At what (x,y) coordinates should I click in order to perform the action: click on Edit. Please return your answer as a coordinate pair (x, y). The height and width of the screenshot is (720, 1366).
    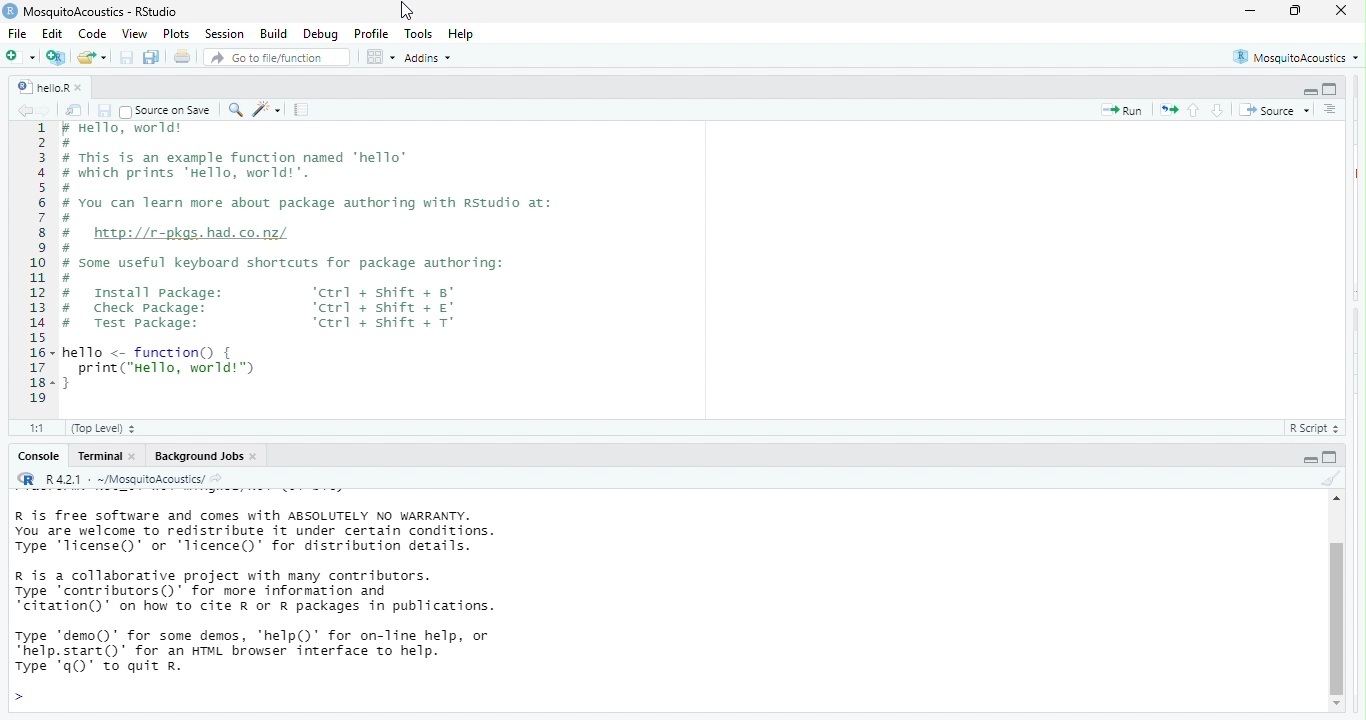
    Looking at the image, I should click on (54, 35).